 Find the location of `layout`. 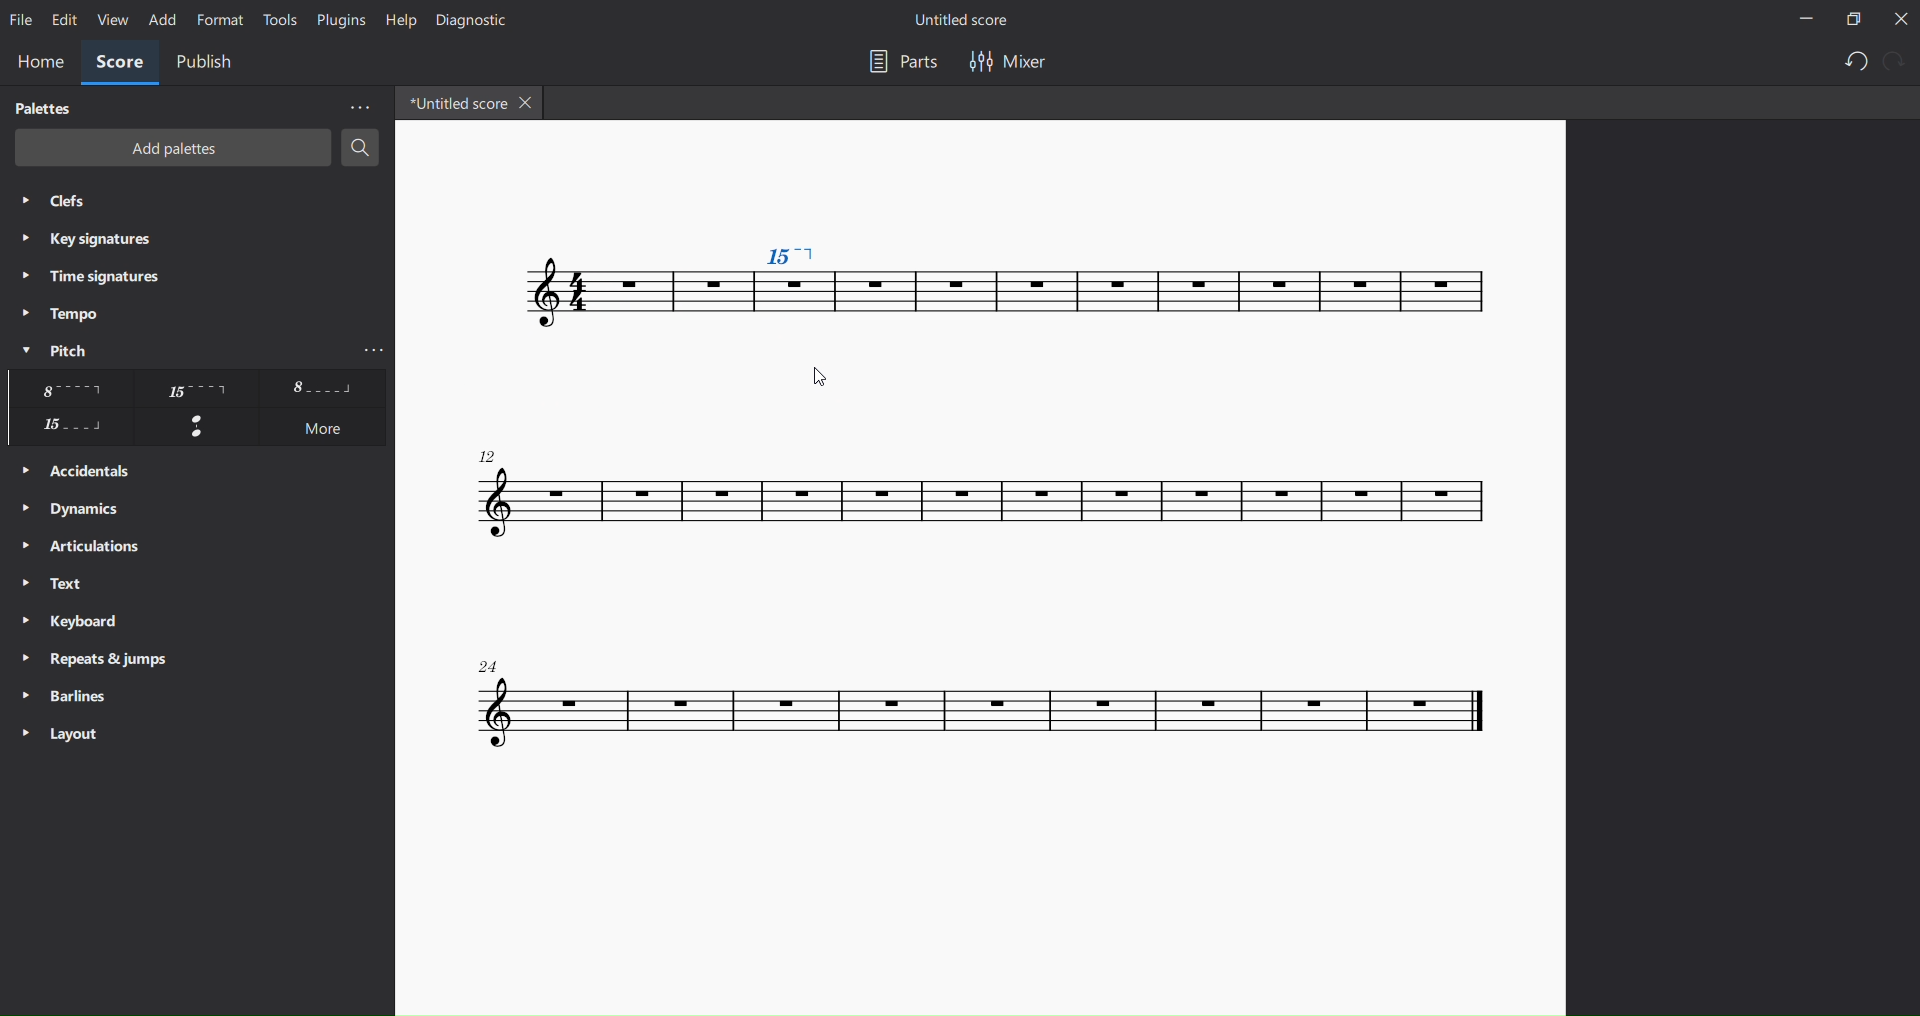

layout is located at coordinates (70, 731).